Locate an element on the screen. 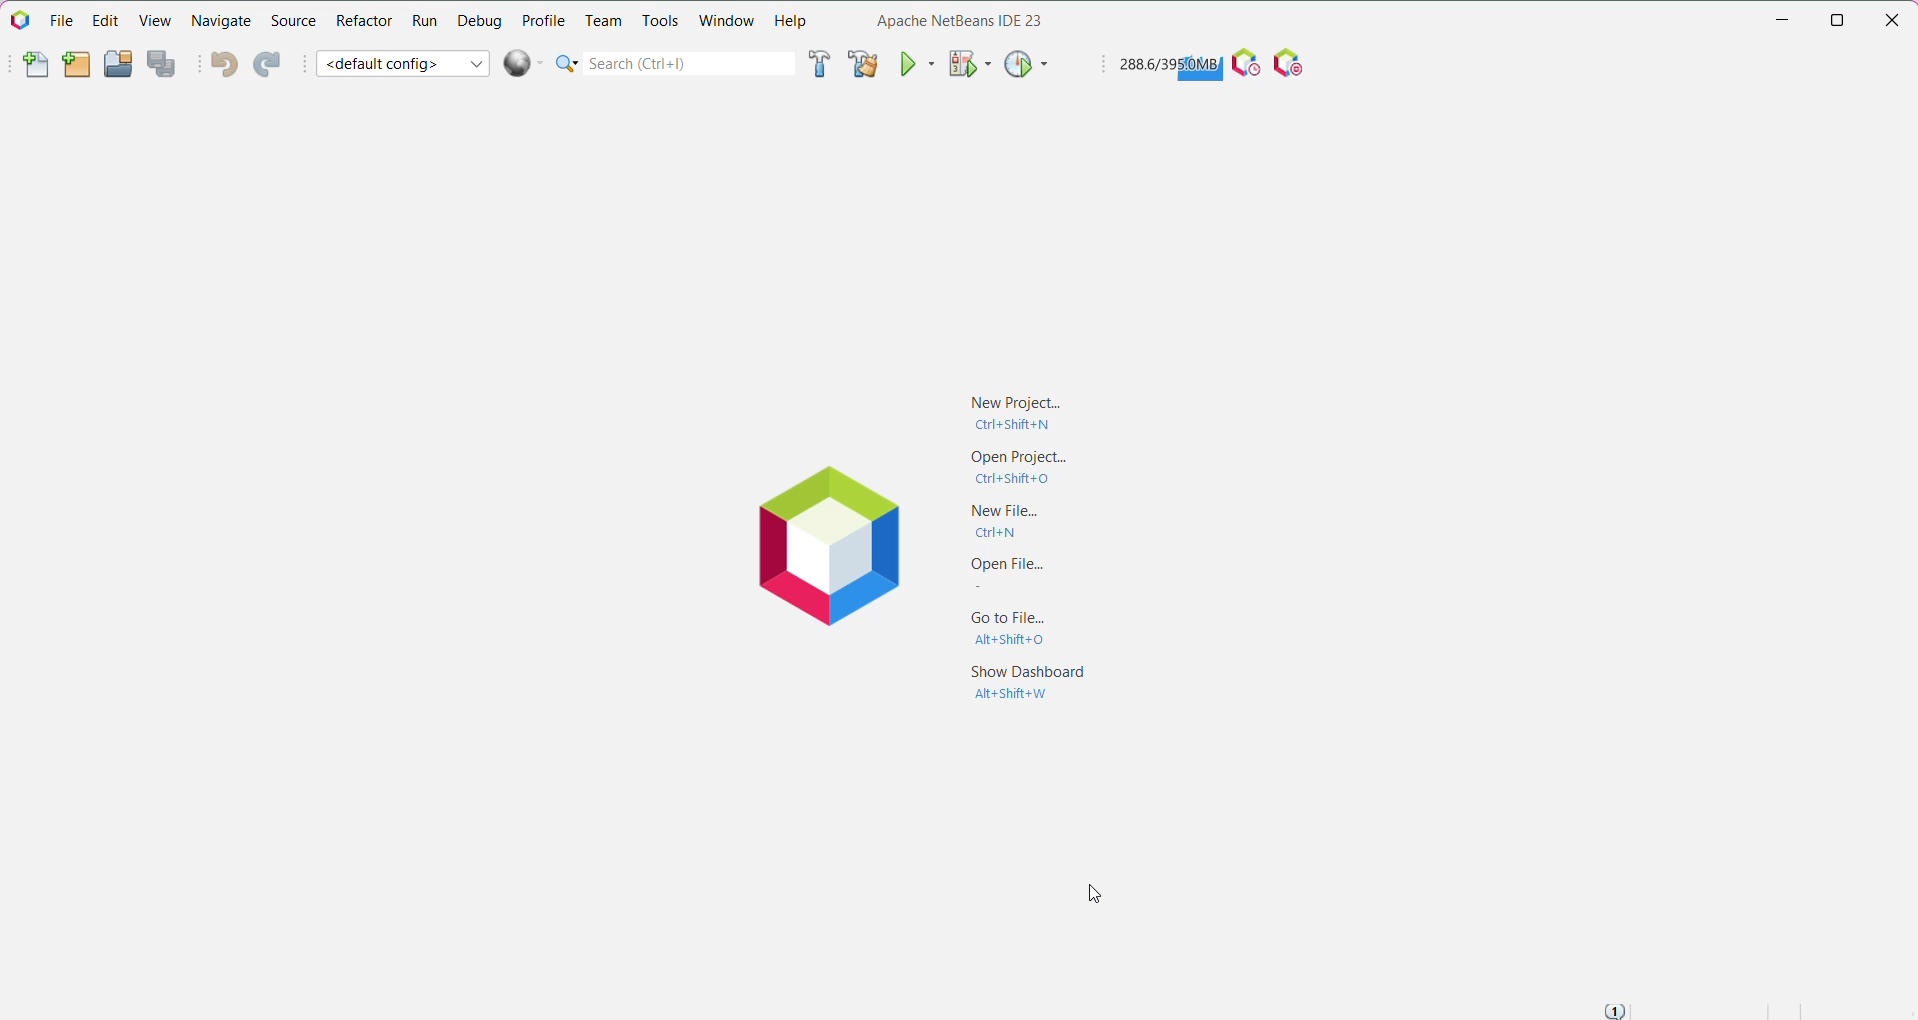 The width and height of the screenshot is (1918, 1020). Application Logo is located at coordinates (18, 21).